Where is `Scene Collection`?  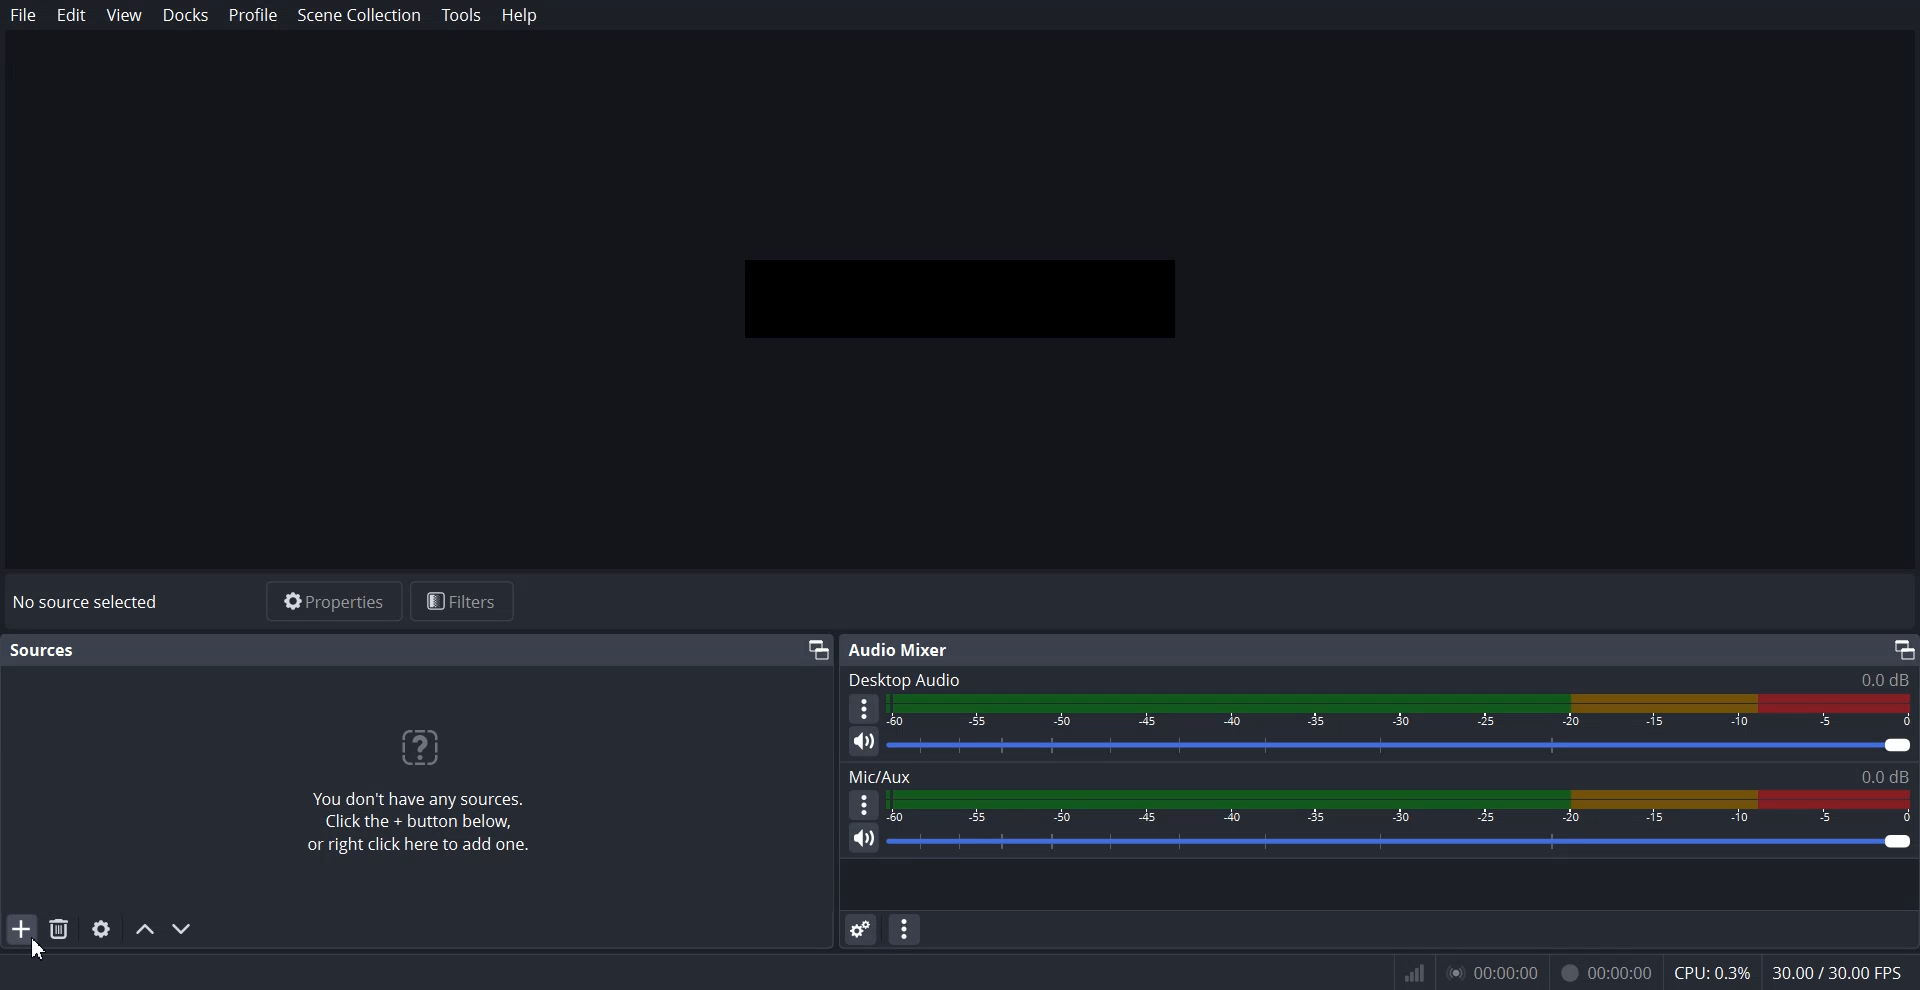 Scene Collection is located at coordinates (360, 17).